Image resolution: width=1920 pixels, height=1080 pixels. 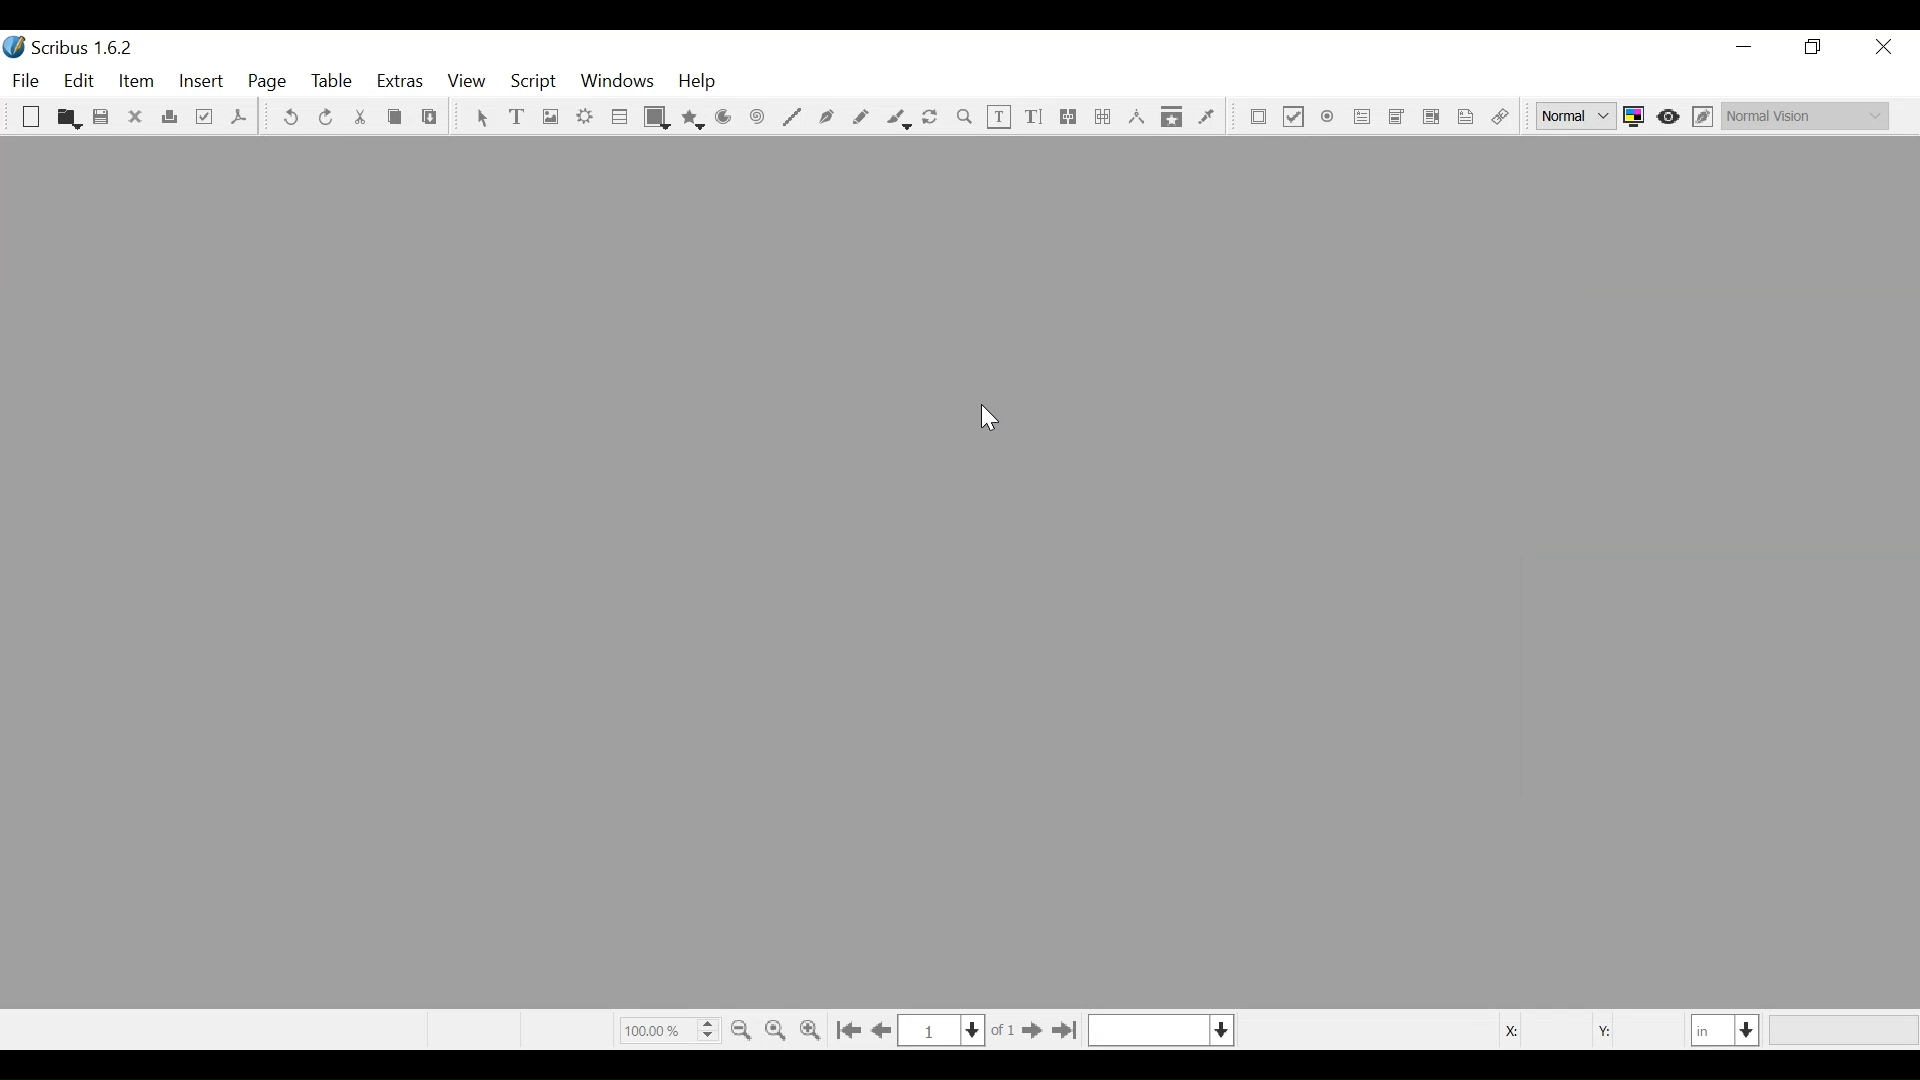 I want to click on Windows, so click(x=617, y=83).